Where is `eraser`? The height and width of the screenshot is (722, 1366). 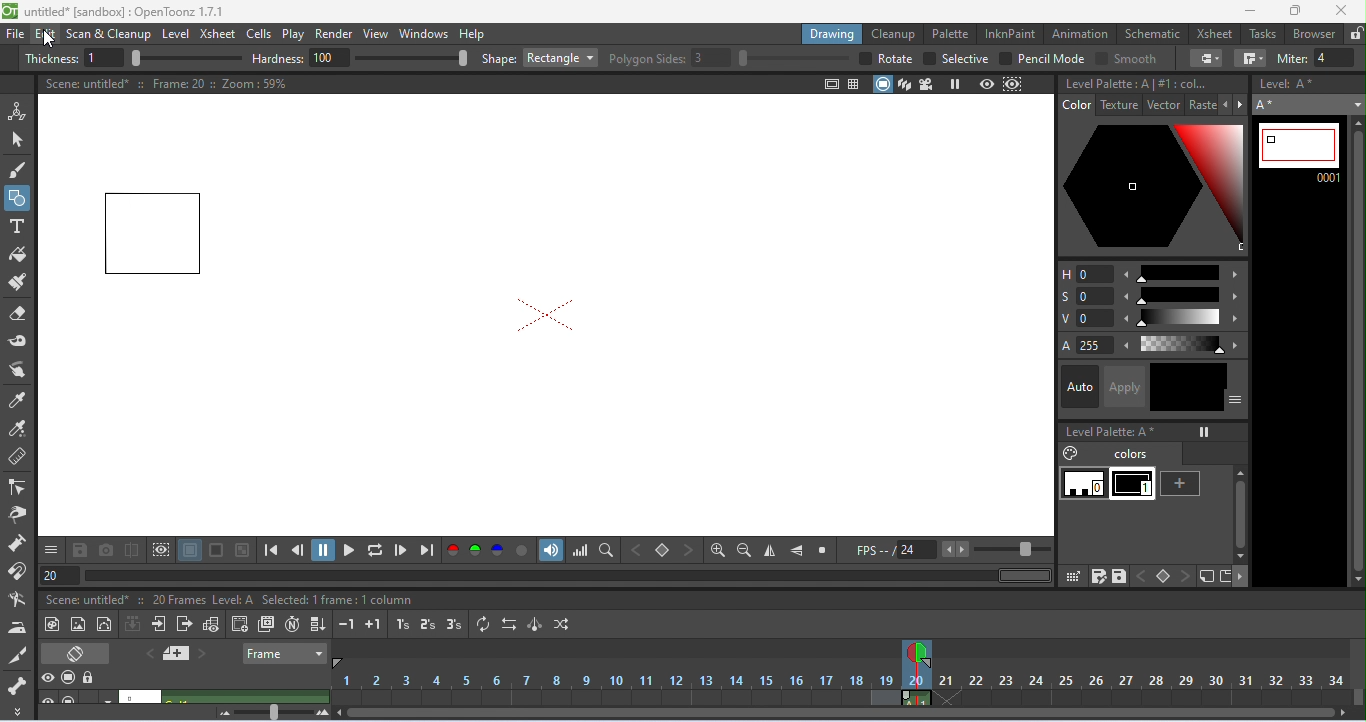
eraser is located at coordinates (19, 311).